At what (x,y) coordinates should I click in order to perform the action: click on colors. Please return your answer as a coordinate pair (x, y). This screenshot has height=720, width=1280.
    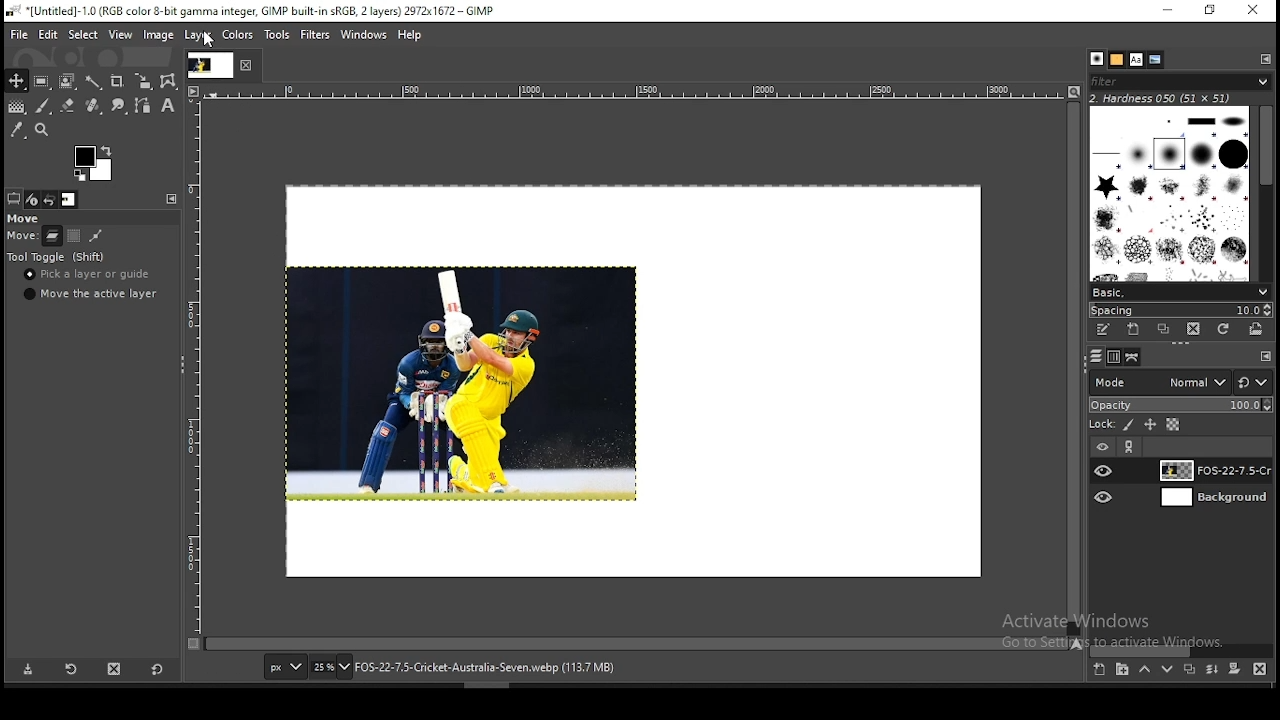
    Looking at the image, I should click on (93, 163).